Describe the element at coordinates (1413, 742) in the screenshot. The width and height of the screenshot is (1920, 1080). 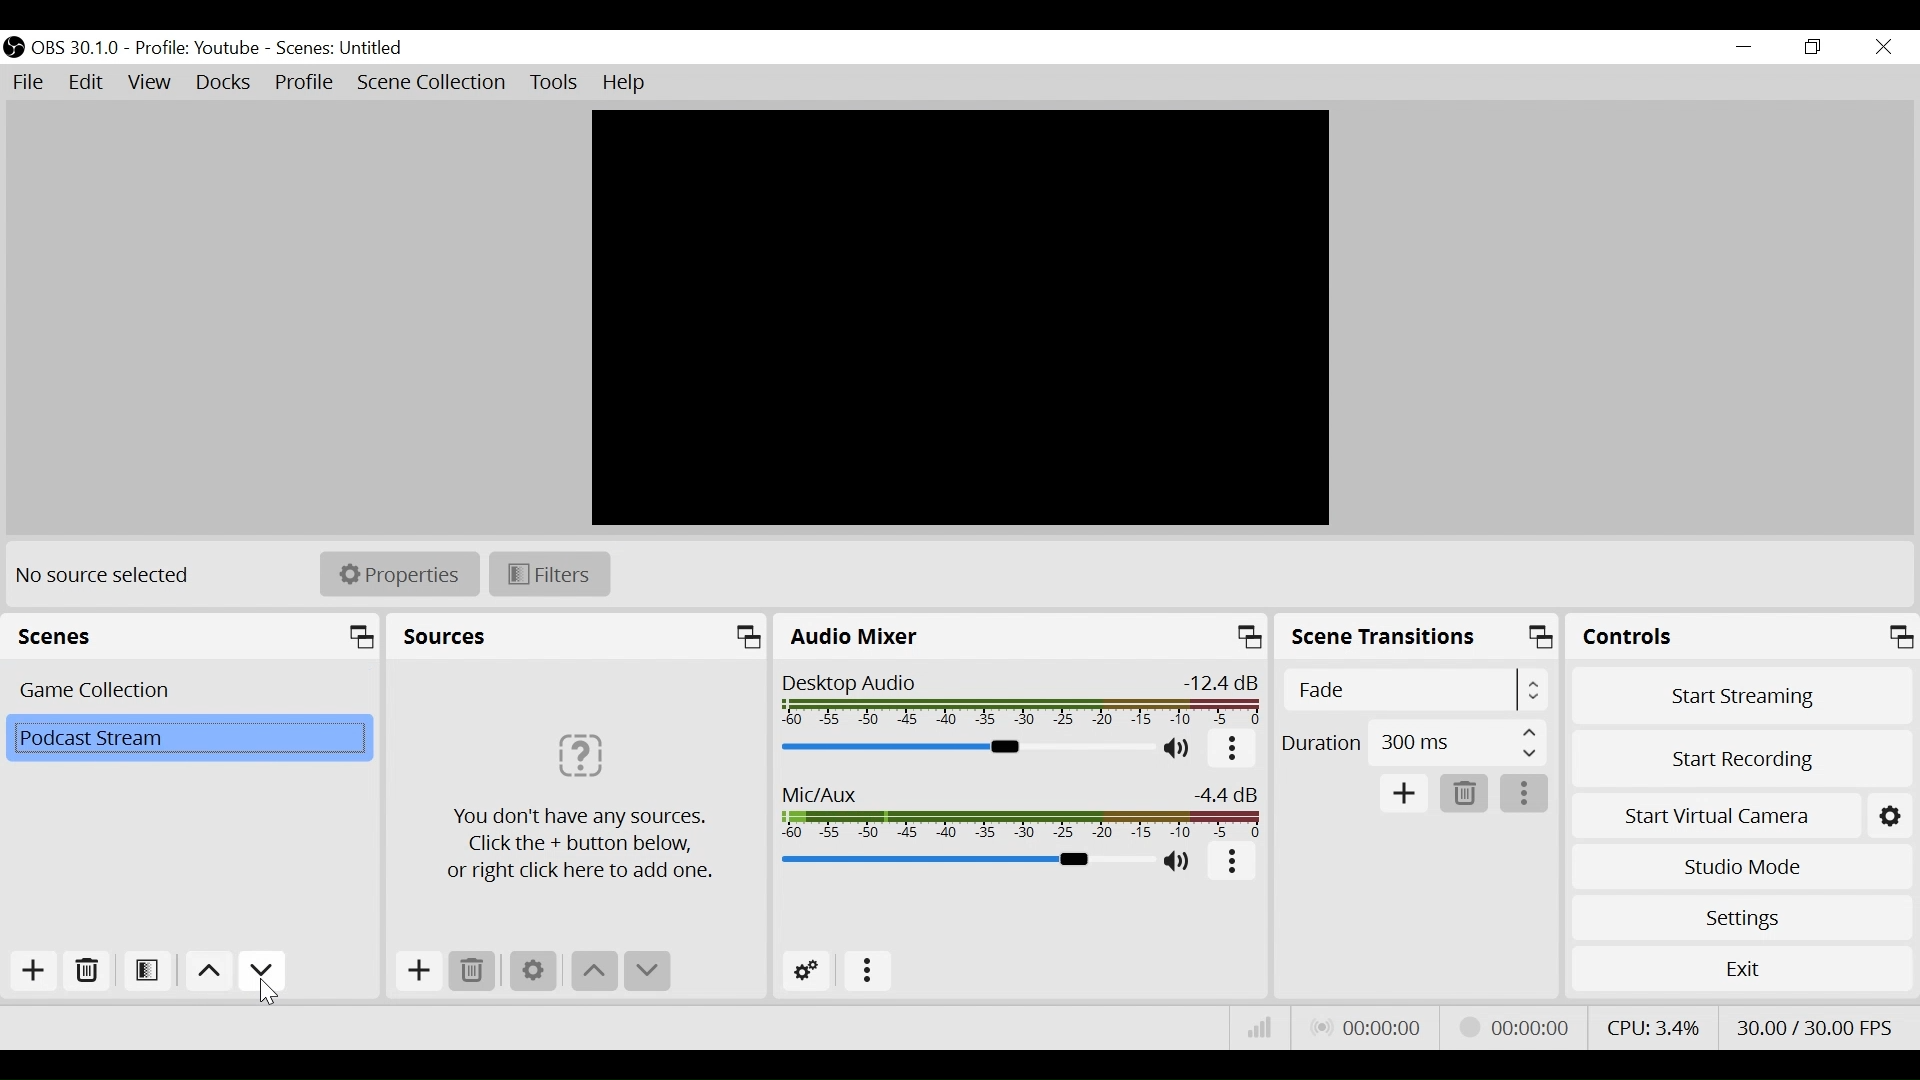
I see `(un)select Duration` at that location.